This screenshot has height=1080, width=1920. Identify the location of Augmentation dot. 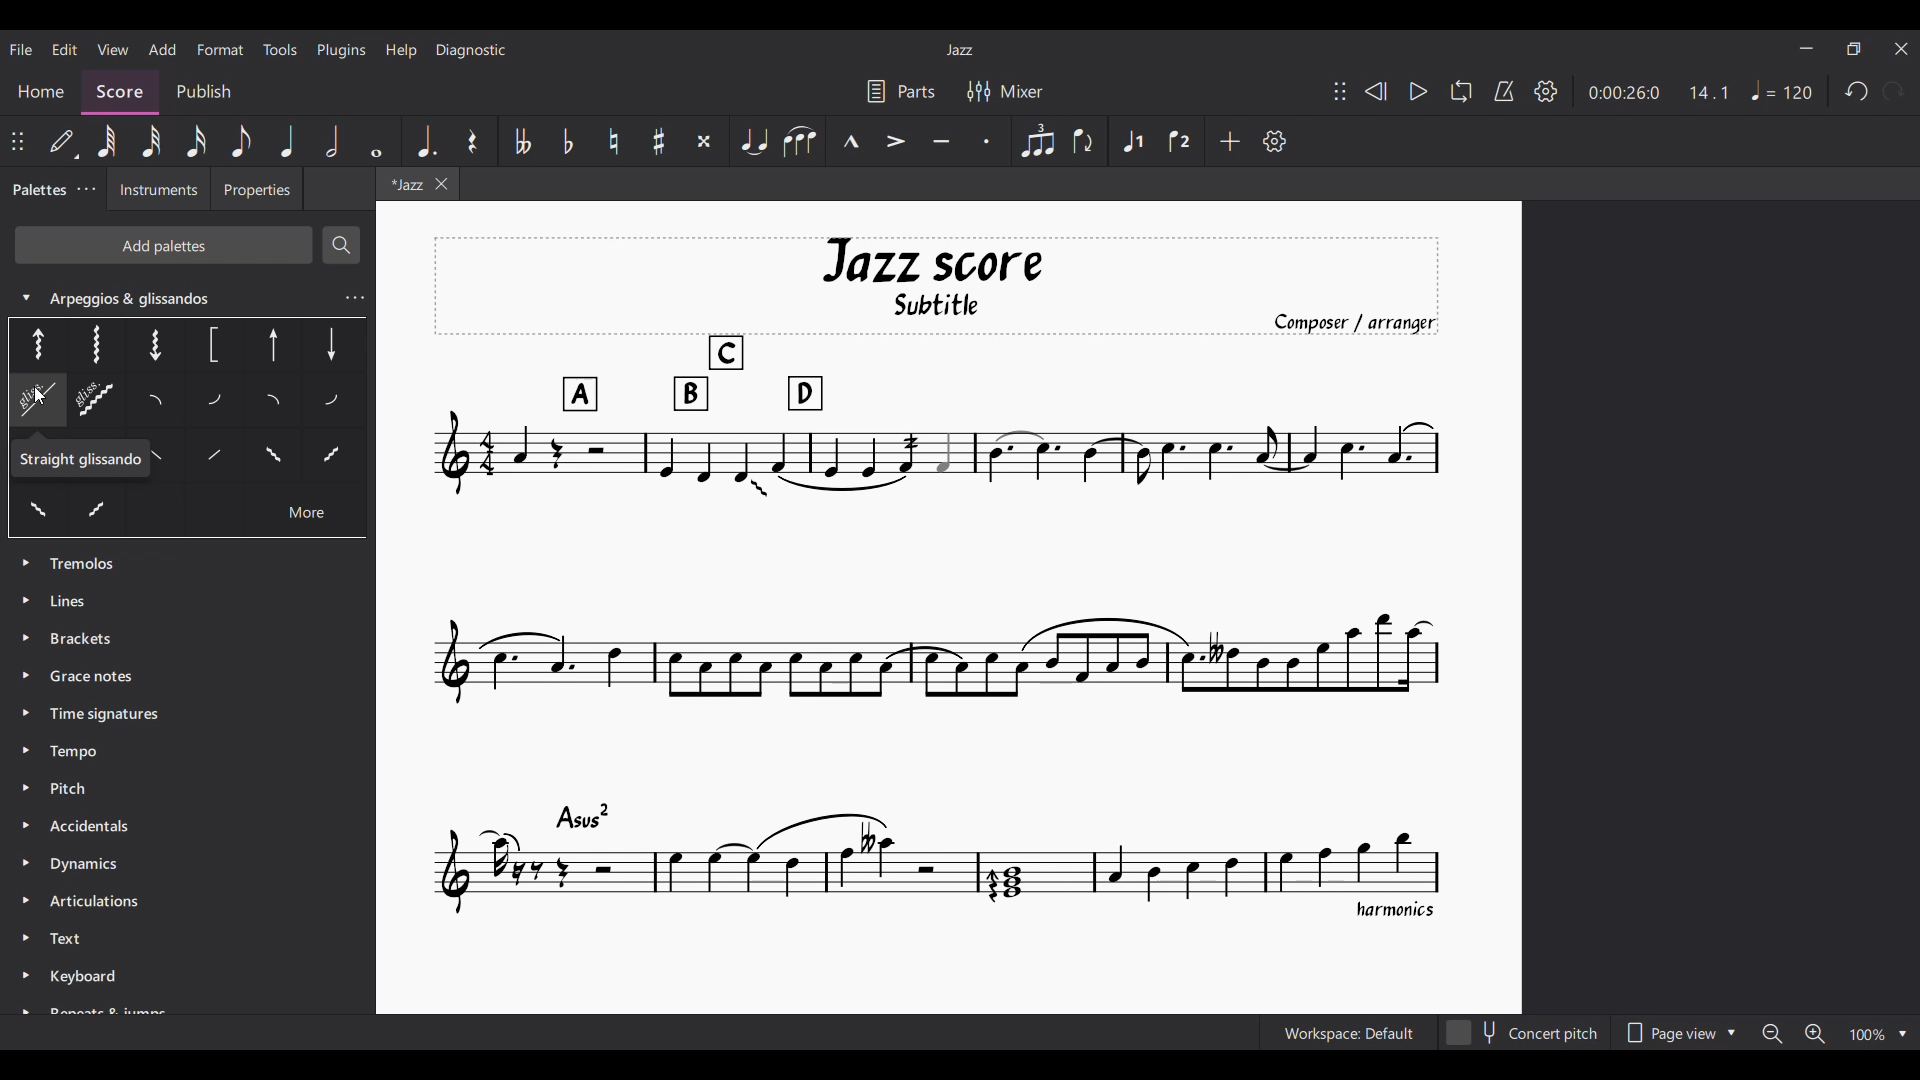
(425, 141).